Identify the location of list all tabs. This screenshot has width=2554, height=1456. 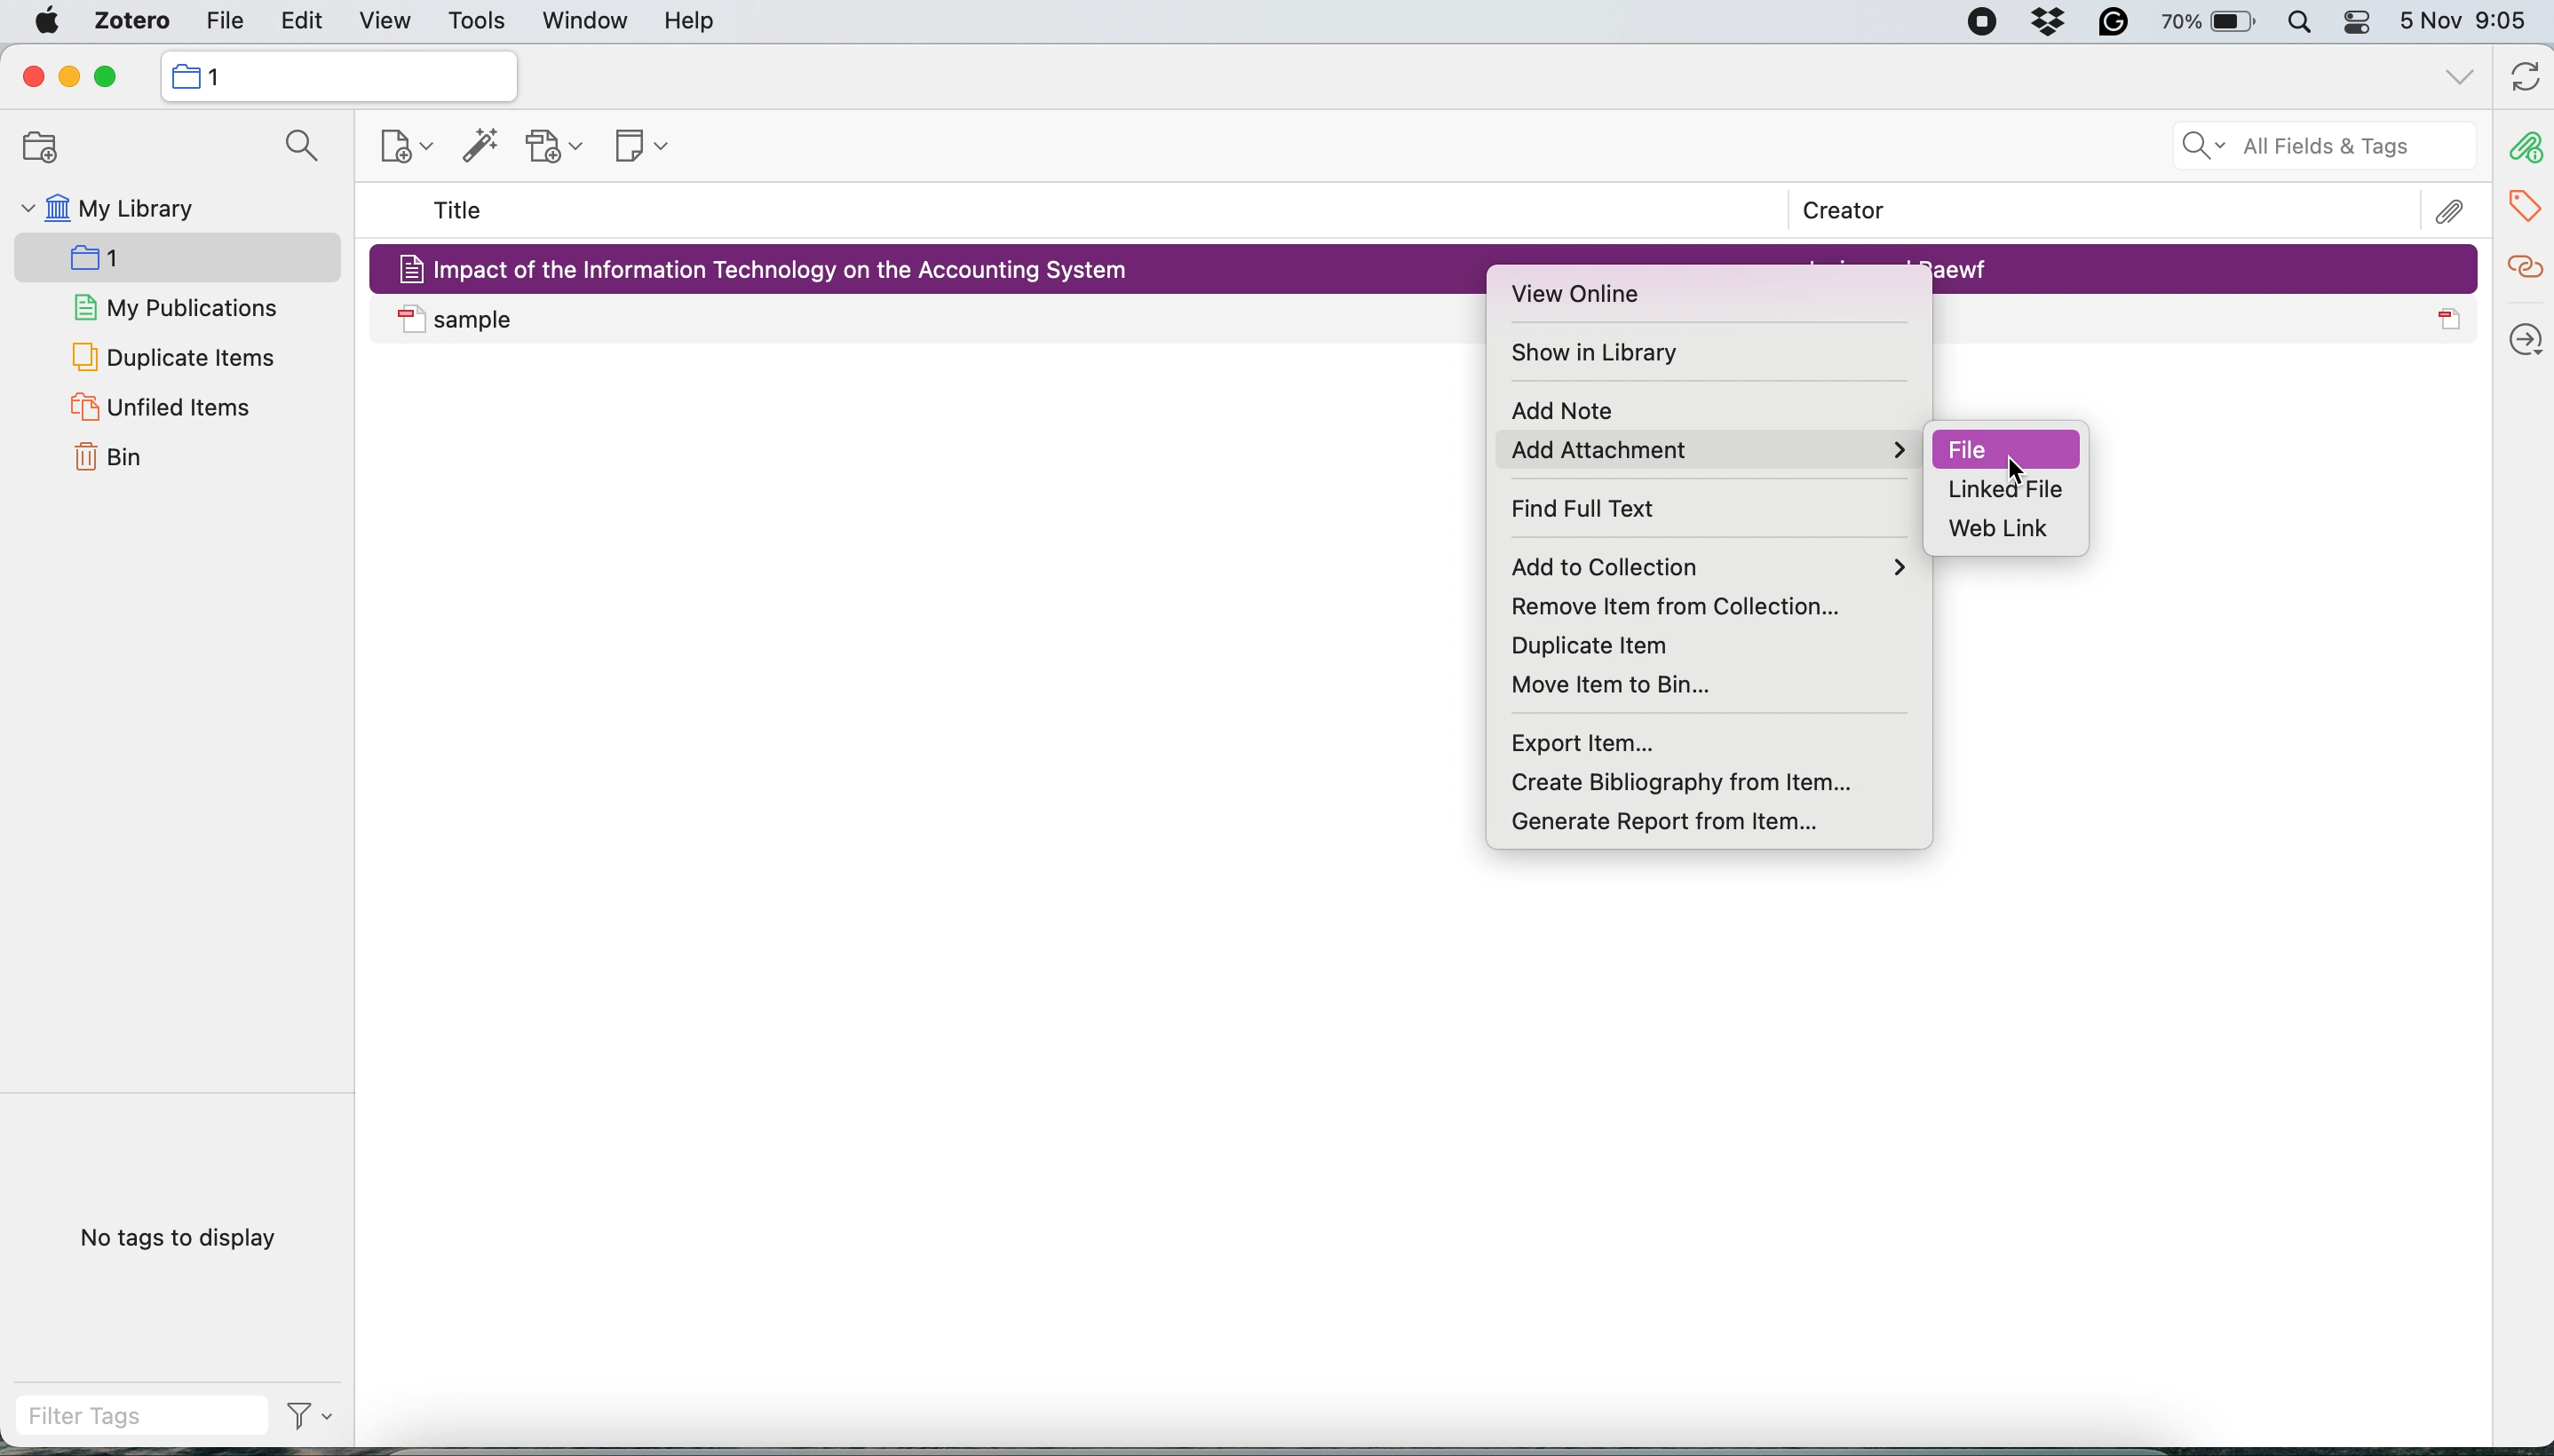
(2456, 77).